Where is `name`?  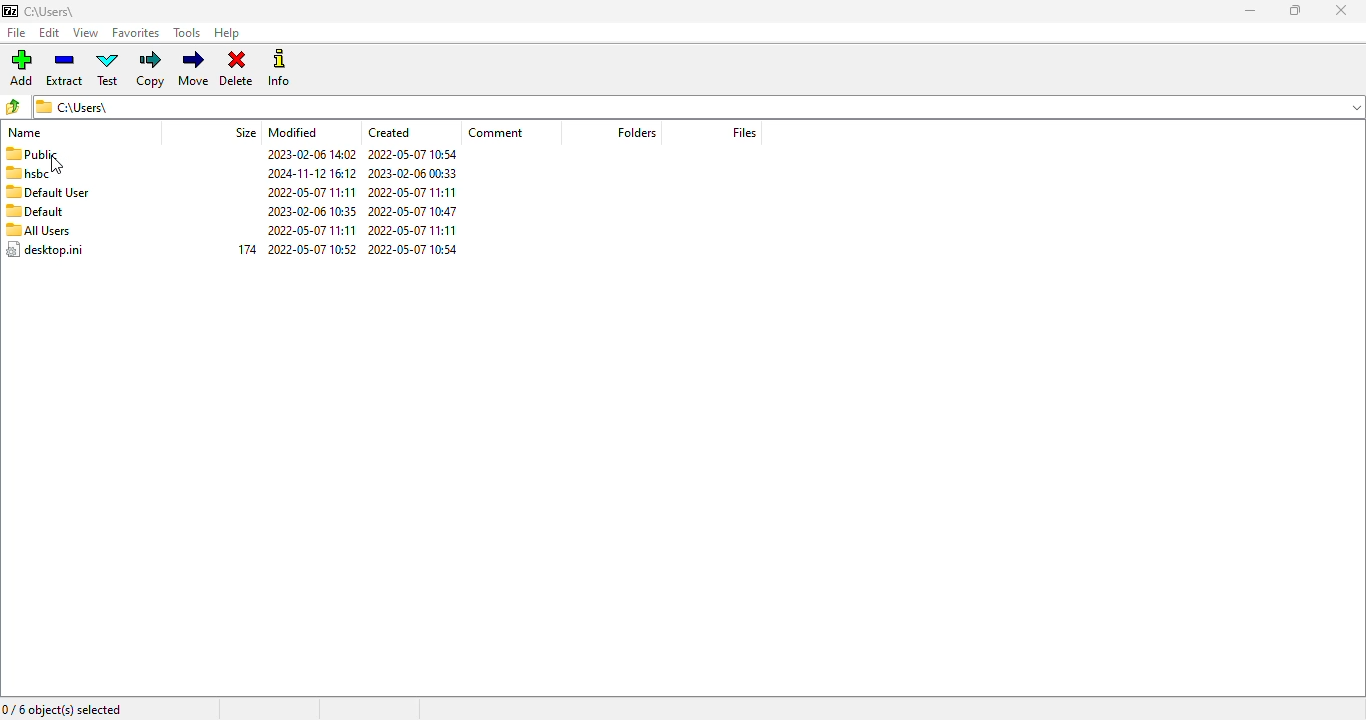 name is located at coordinates (24, 132).